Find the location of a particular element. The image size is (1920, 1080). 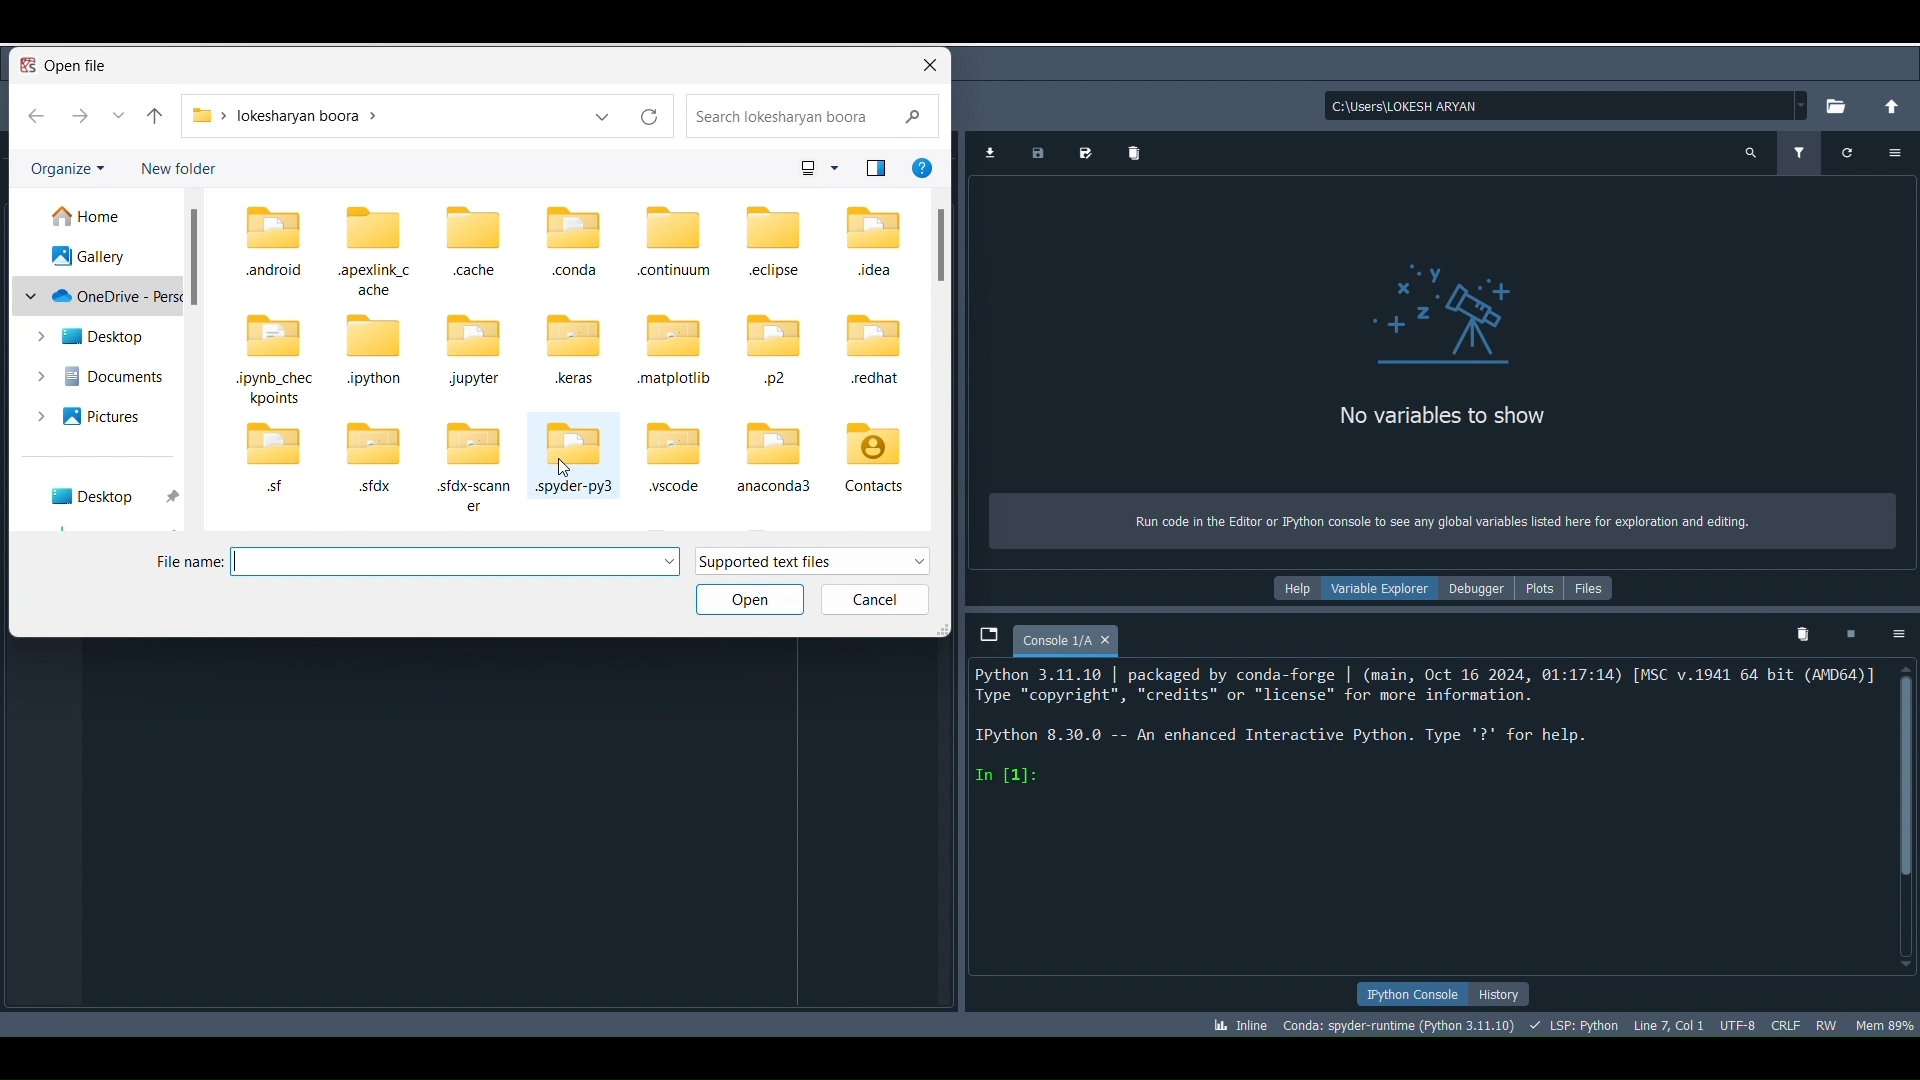

Folder is located at coordinates (472, 350).